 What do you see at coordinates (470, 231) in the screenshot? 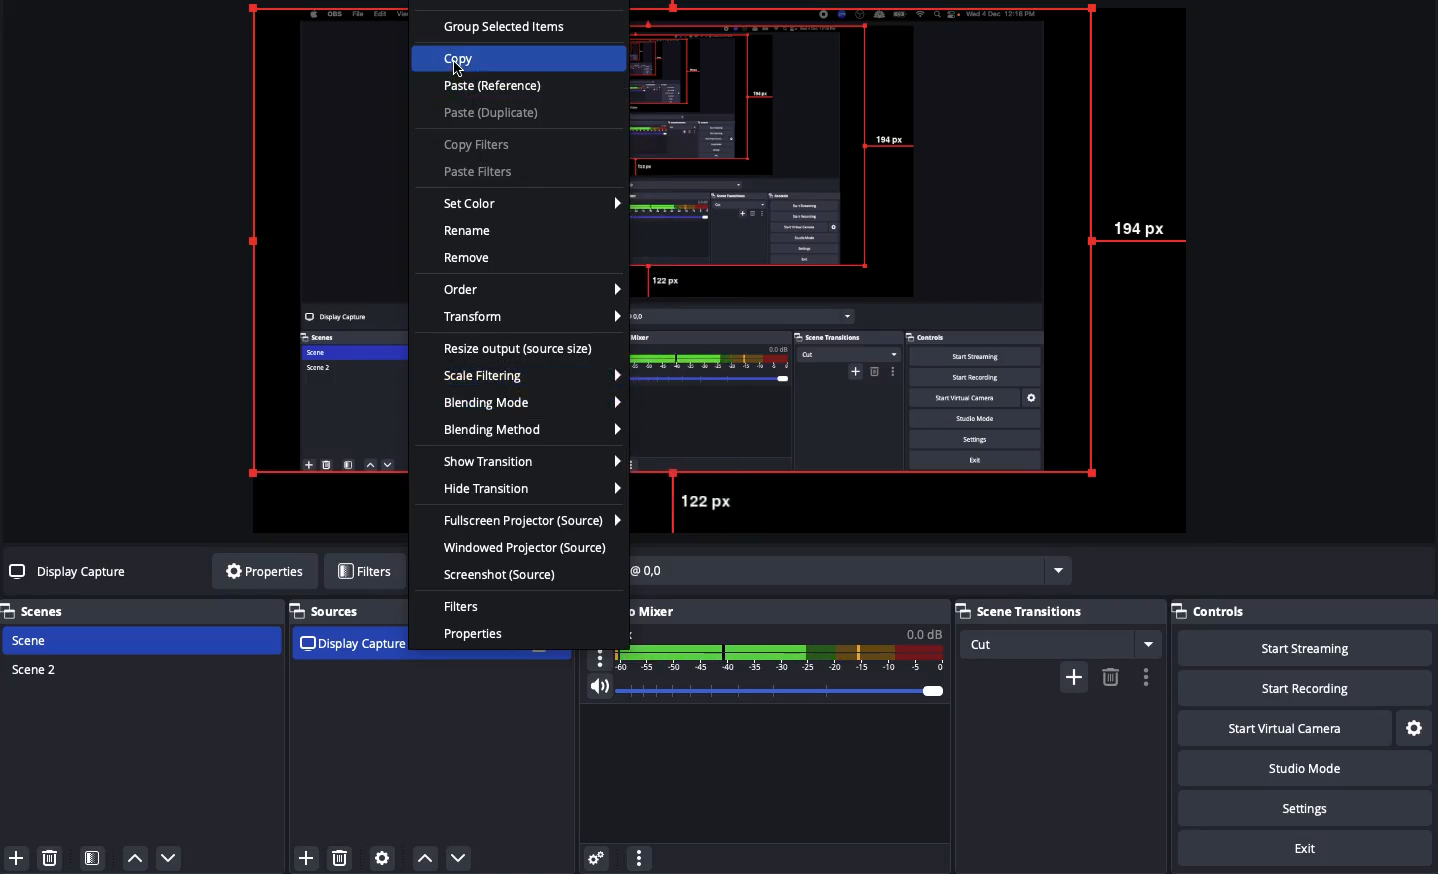
I see `Rename` at bounding box center [470, 231].